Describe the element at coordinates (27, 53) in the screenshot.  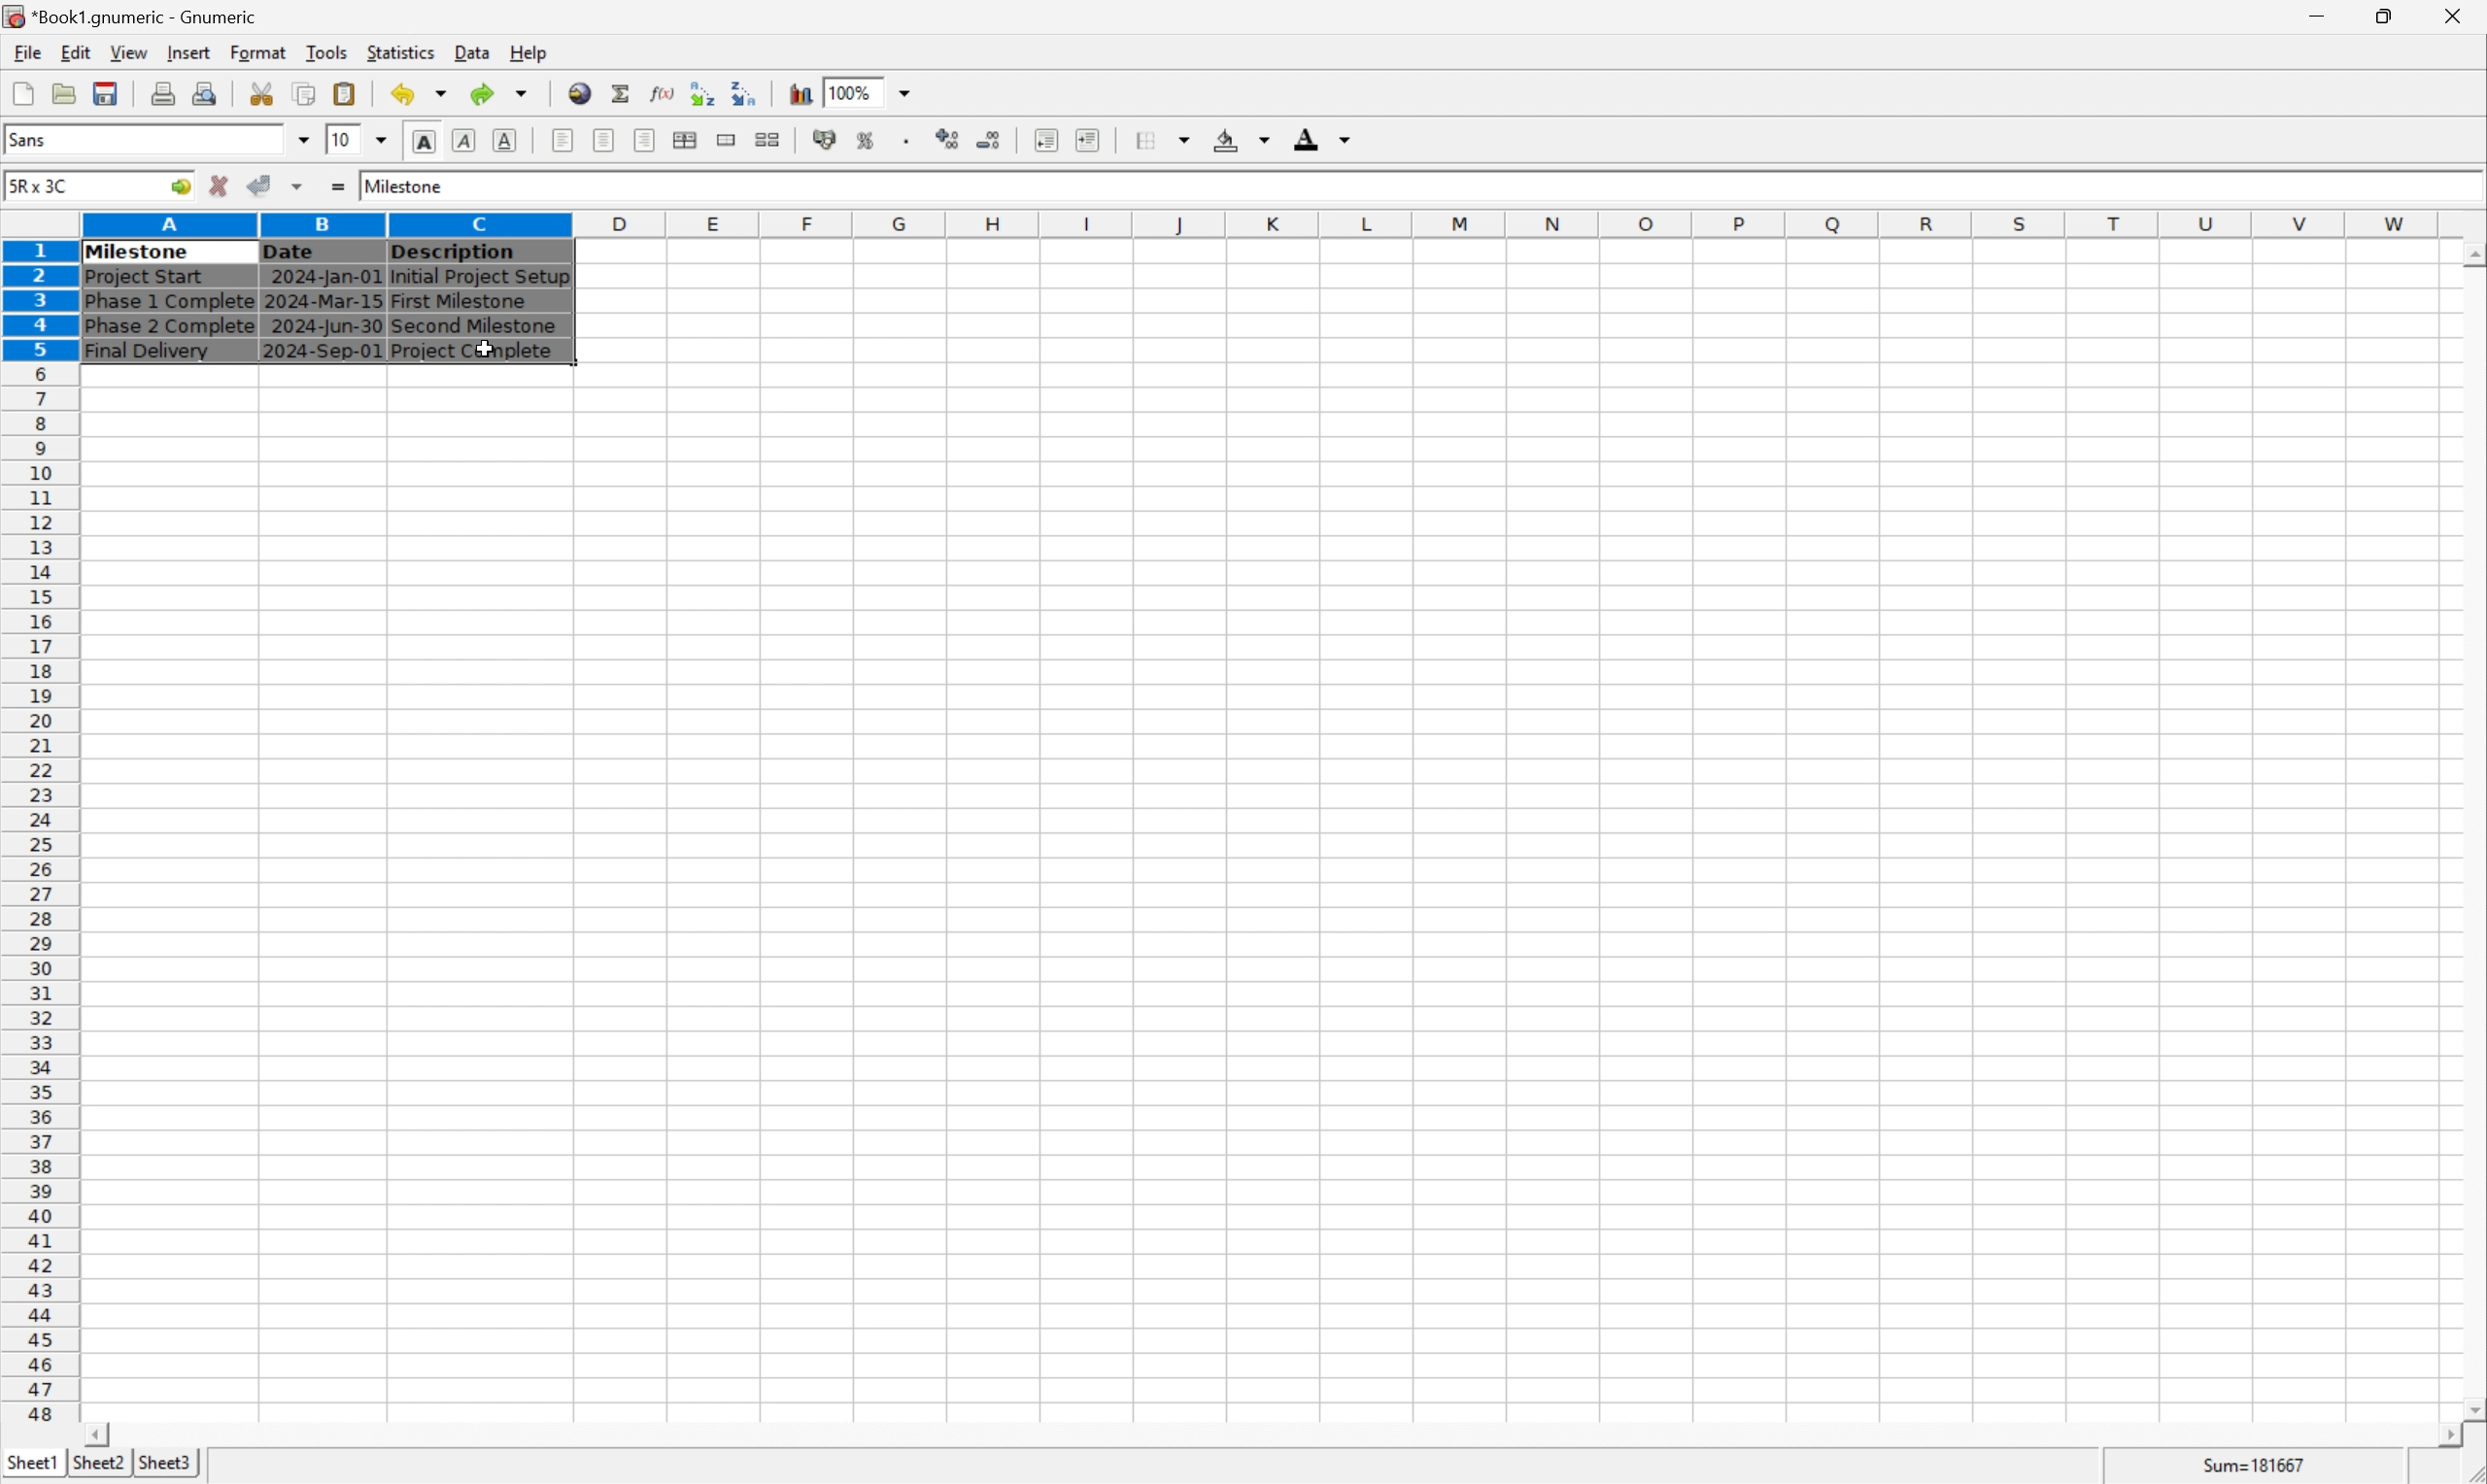
I see `file` at that location.